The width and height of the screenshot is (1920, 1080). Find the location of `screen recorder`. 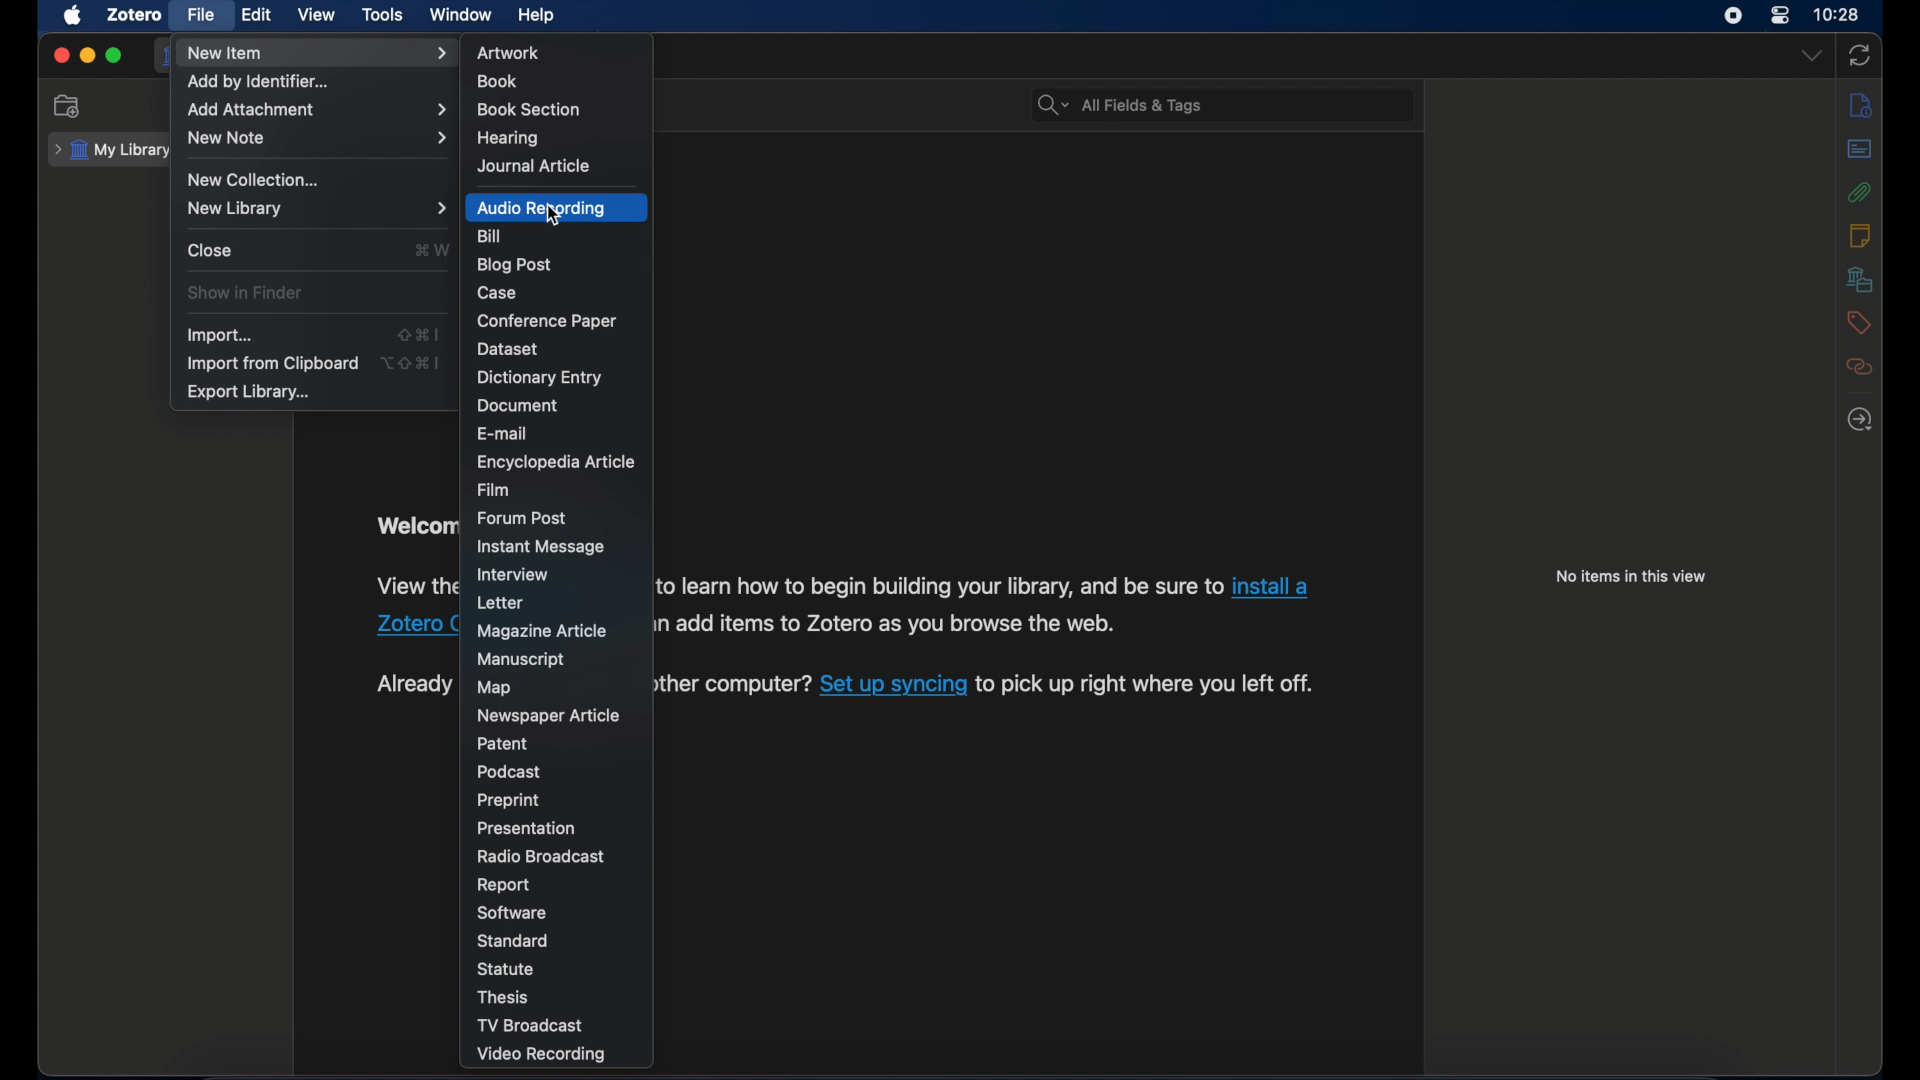

screen recorder is located at coordinates (1733, 15).